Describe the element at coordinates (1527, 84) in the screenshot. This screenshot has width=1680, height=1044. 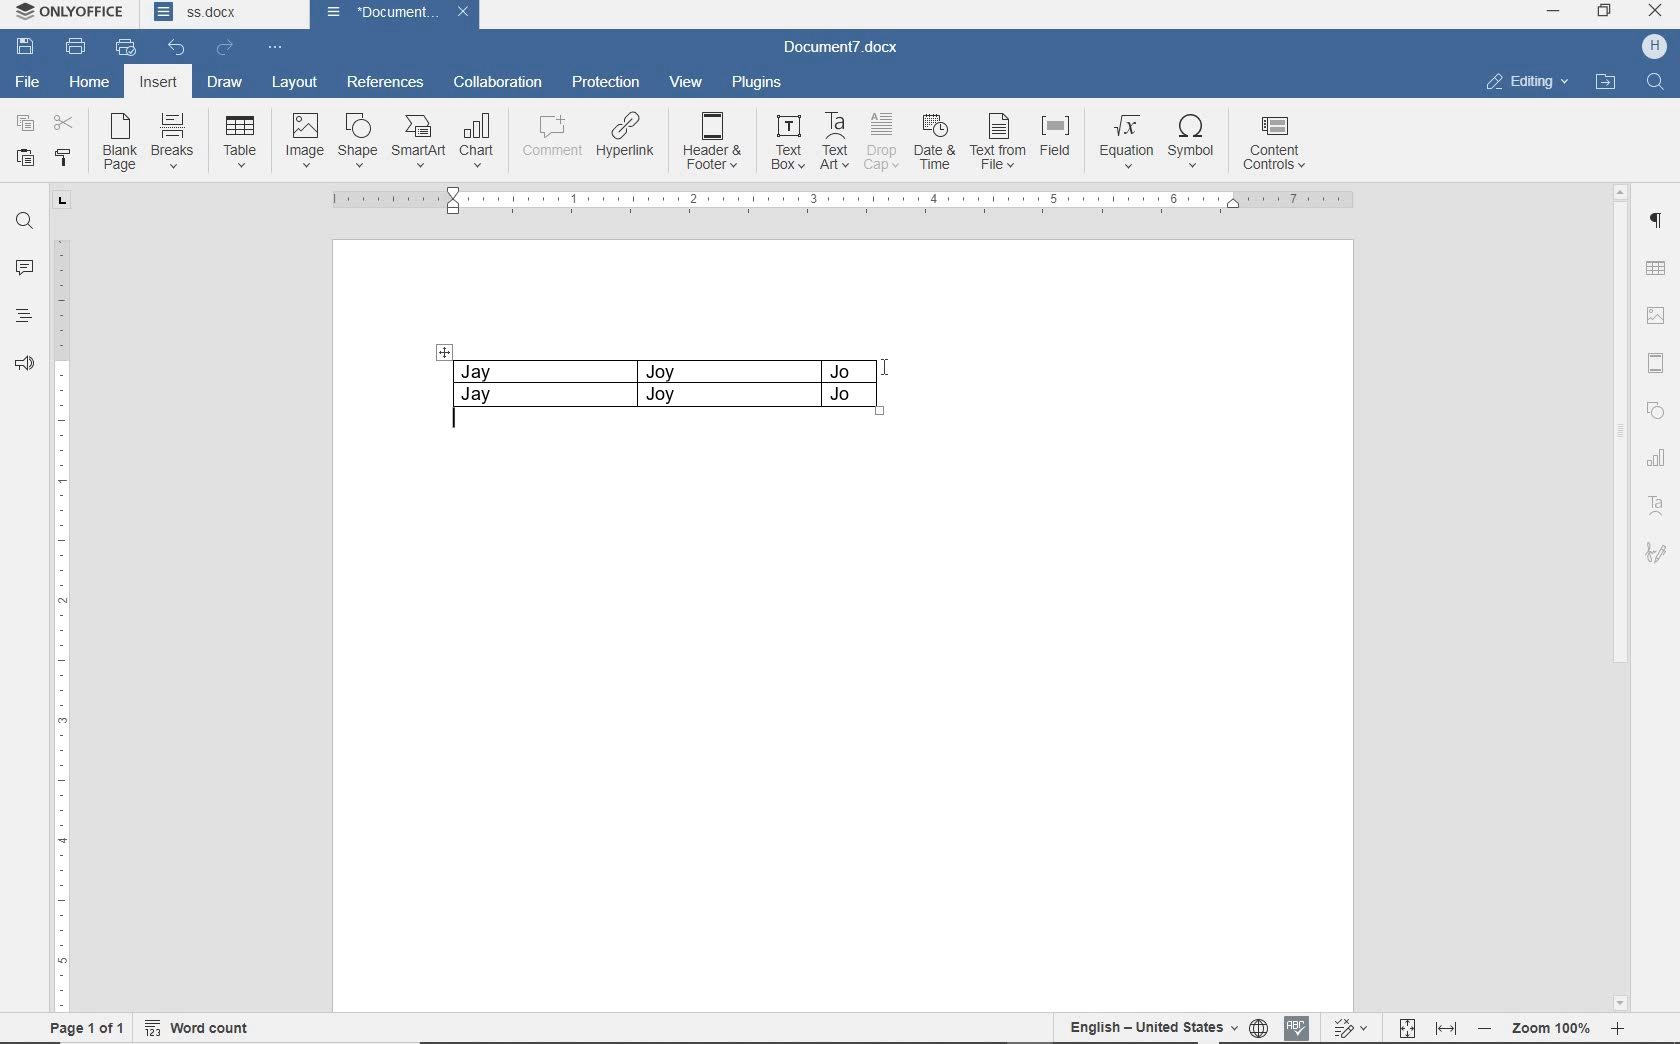
I see `EDITING` at that location.